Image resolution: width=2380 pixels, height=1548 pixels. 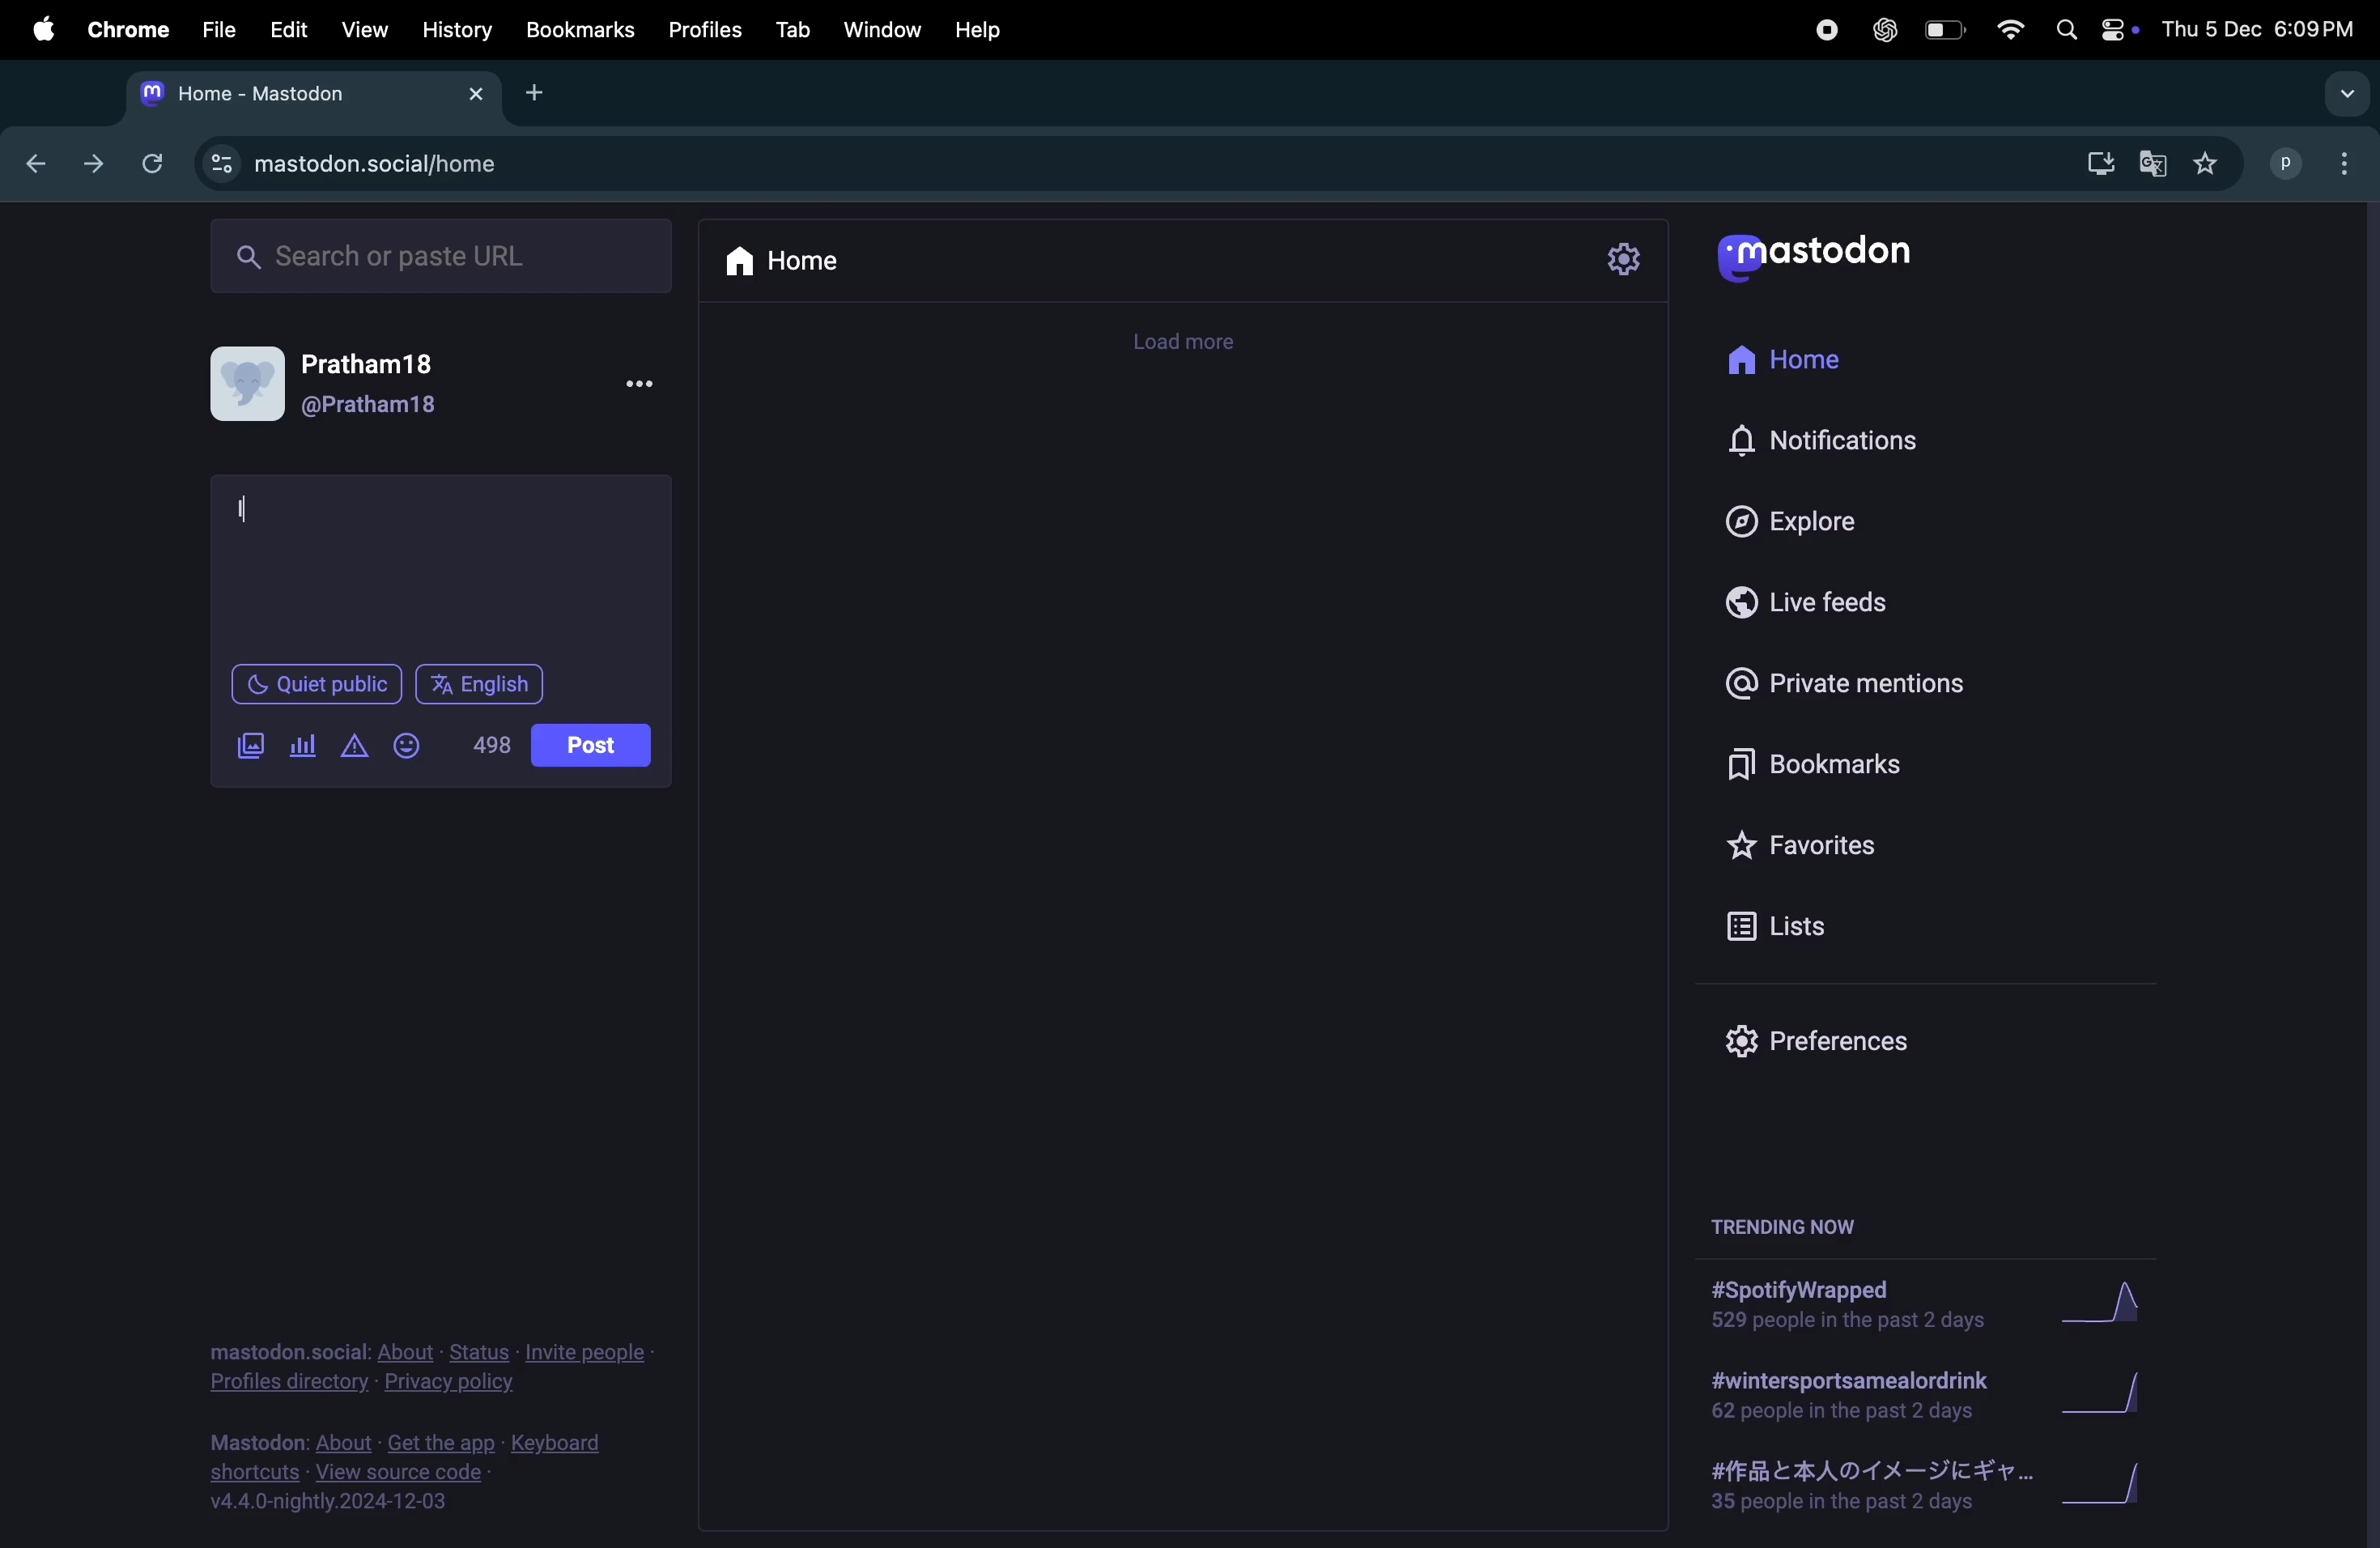 What do you see at coordinates (494, 742) in the screenshot?
I see `499` at bounding box center [494, 742].